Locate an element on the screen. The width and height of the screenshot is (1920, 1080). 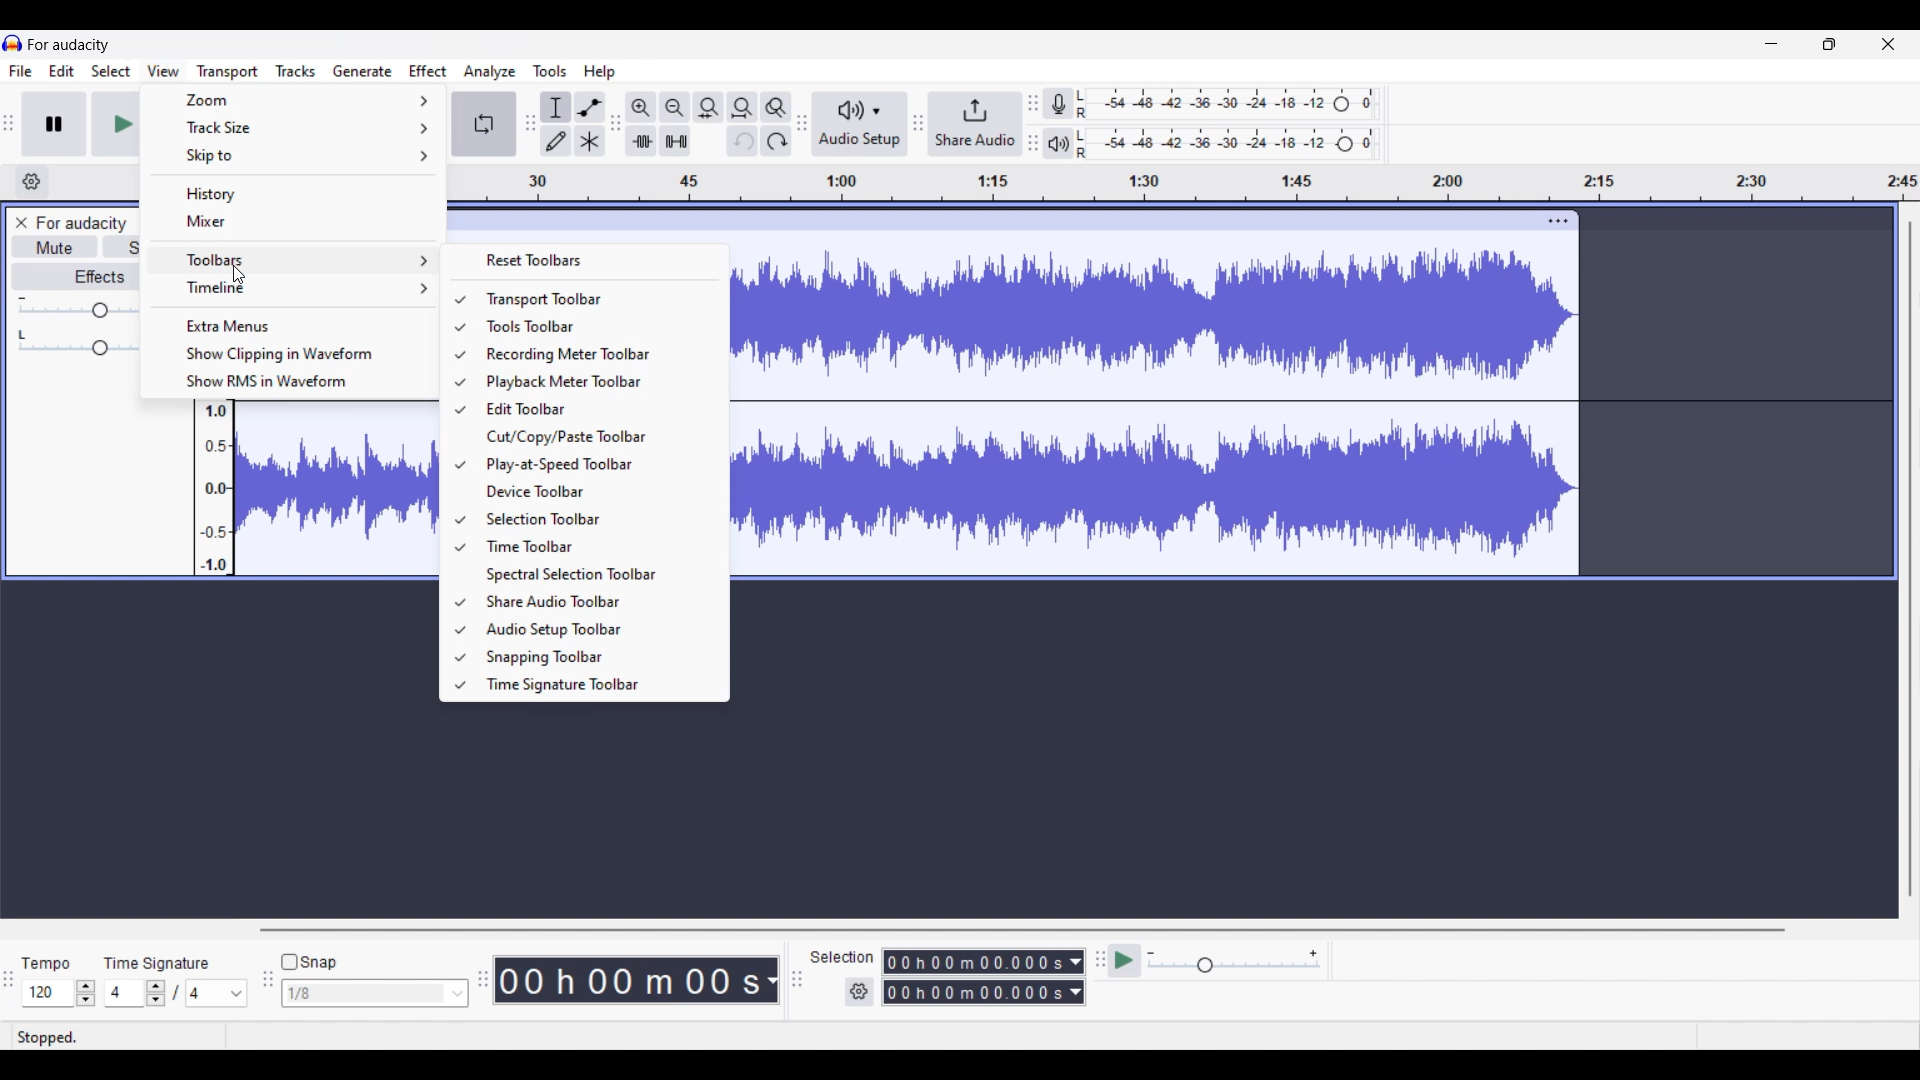
track waveform is located at coordinates (1156, 406).